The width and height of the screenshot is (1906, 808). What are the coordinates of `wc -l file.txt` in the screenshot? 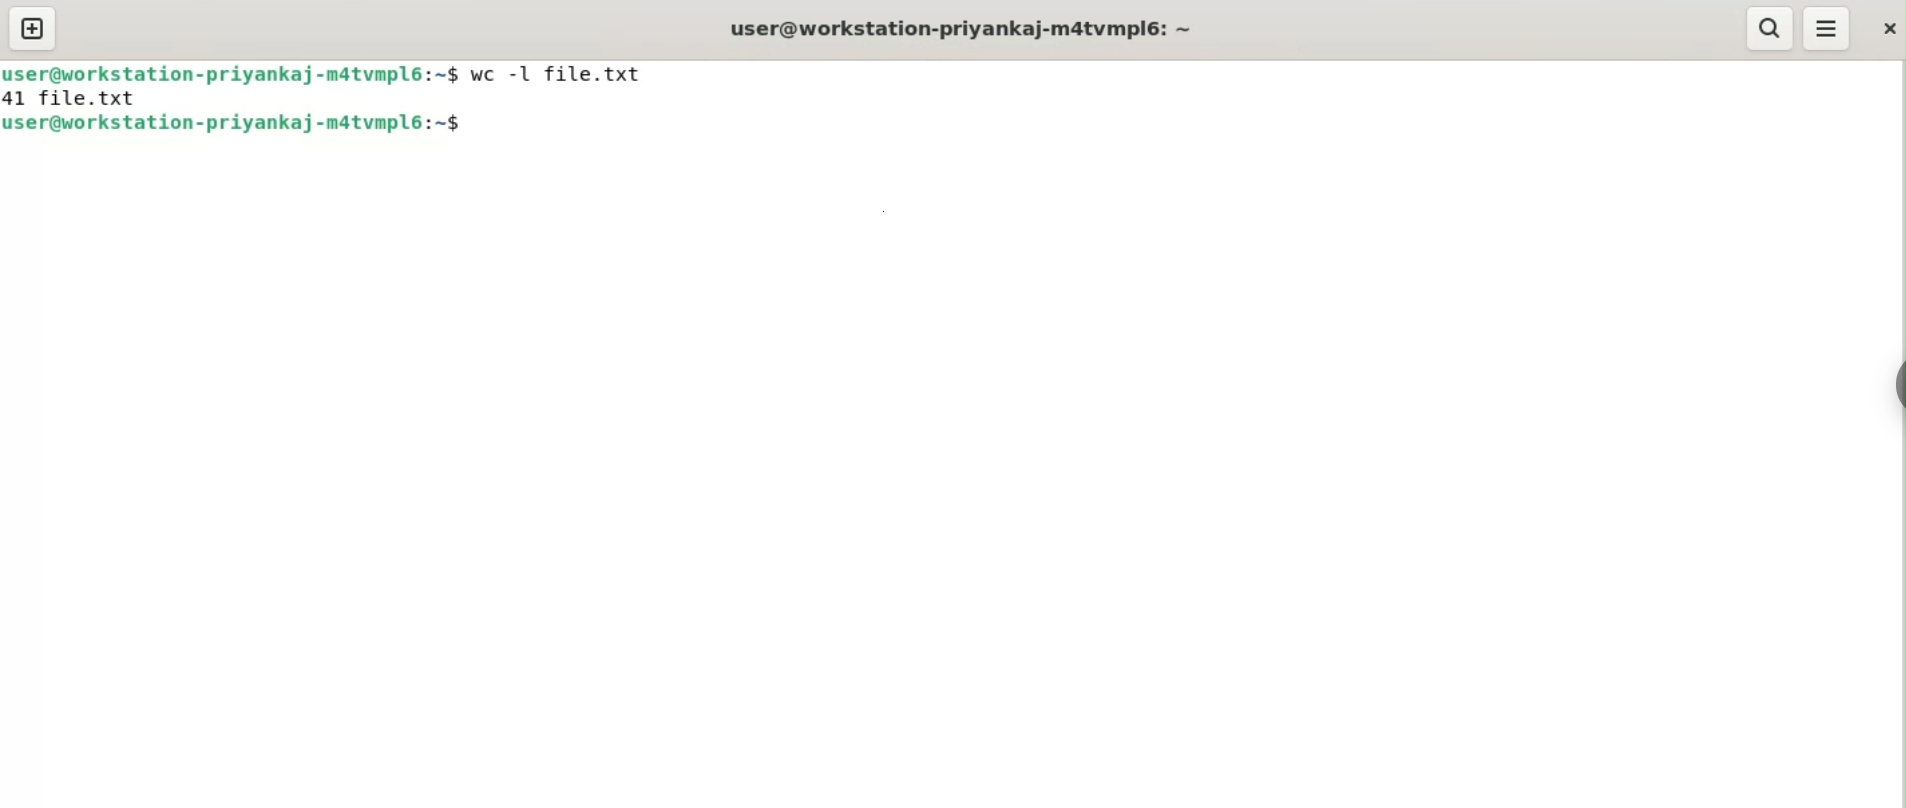 It's located at (562, 74).